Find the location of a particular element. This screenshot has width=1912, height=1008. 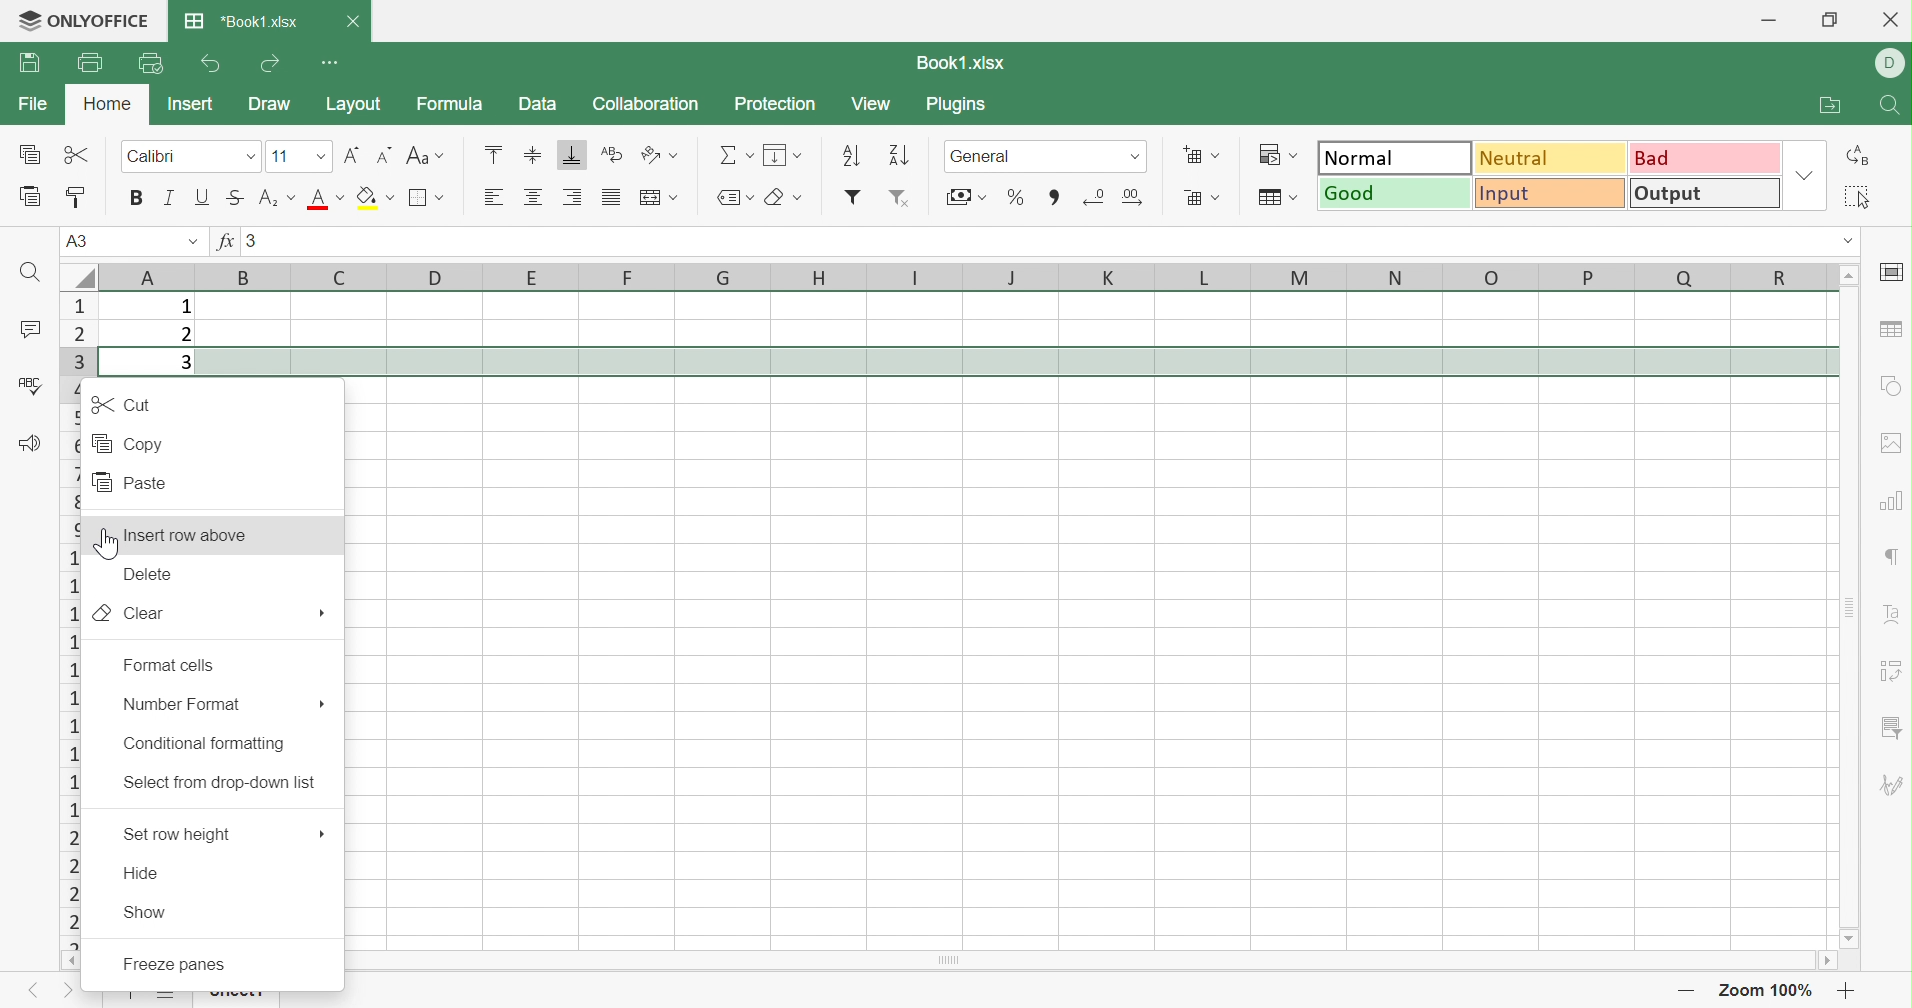

Remove filter is located at coordinates (901, 197).